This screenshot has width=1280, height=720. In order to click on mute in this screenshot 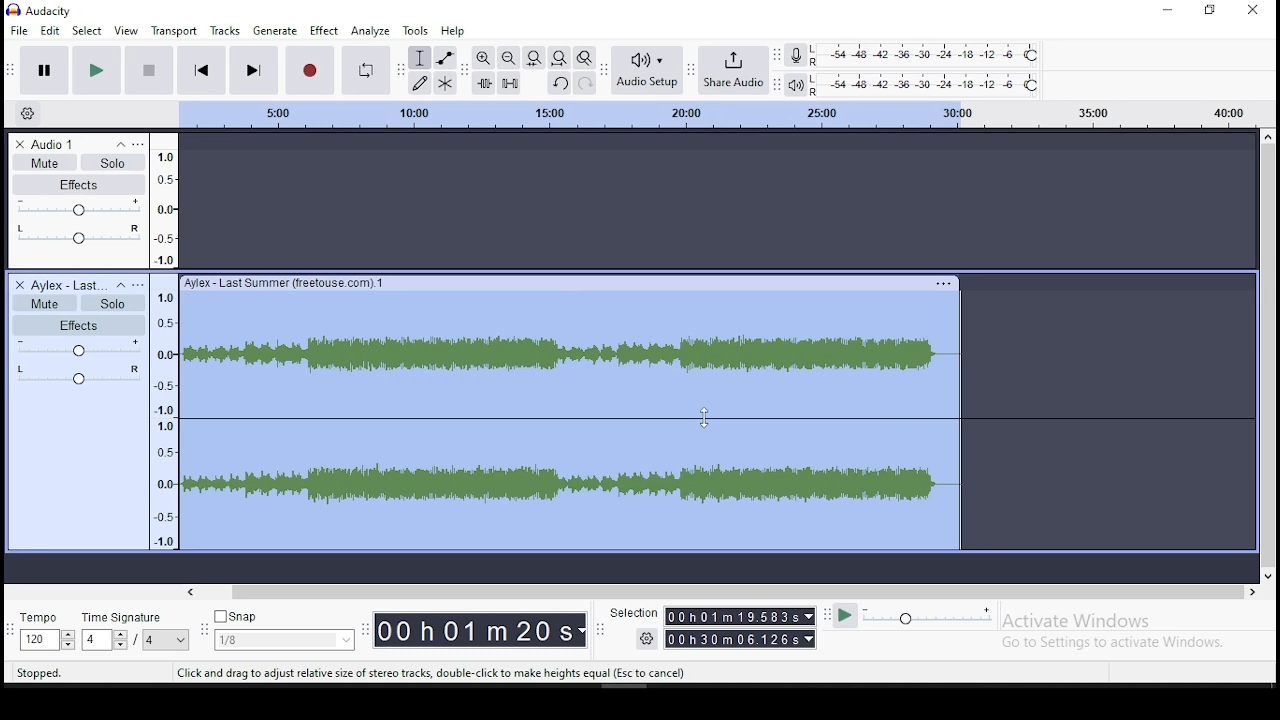, I will do `click(43, 302)`.